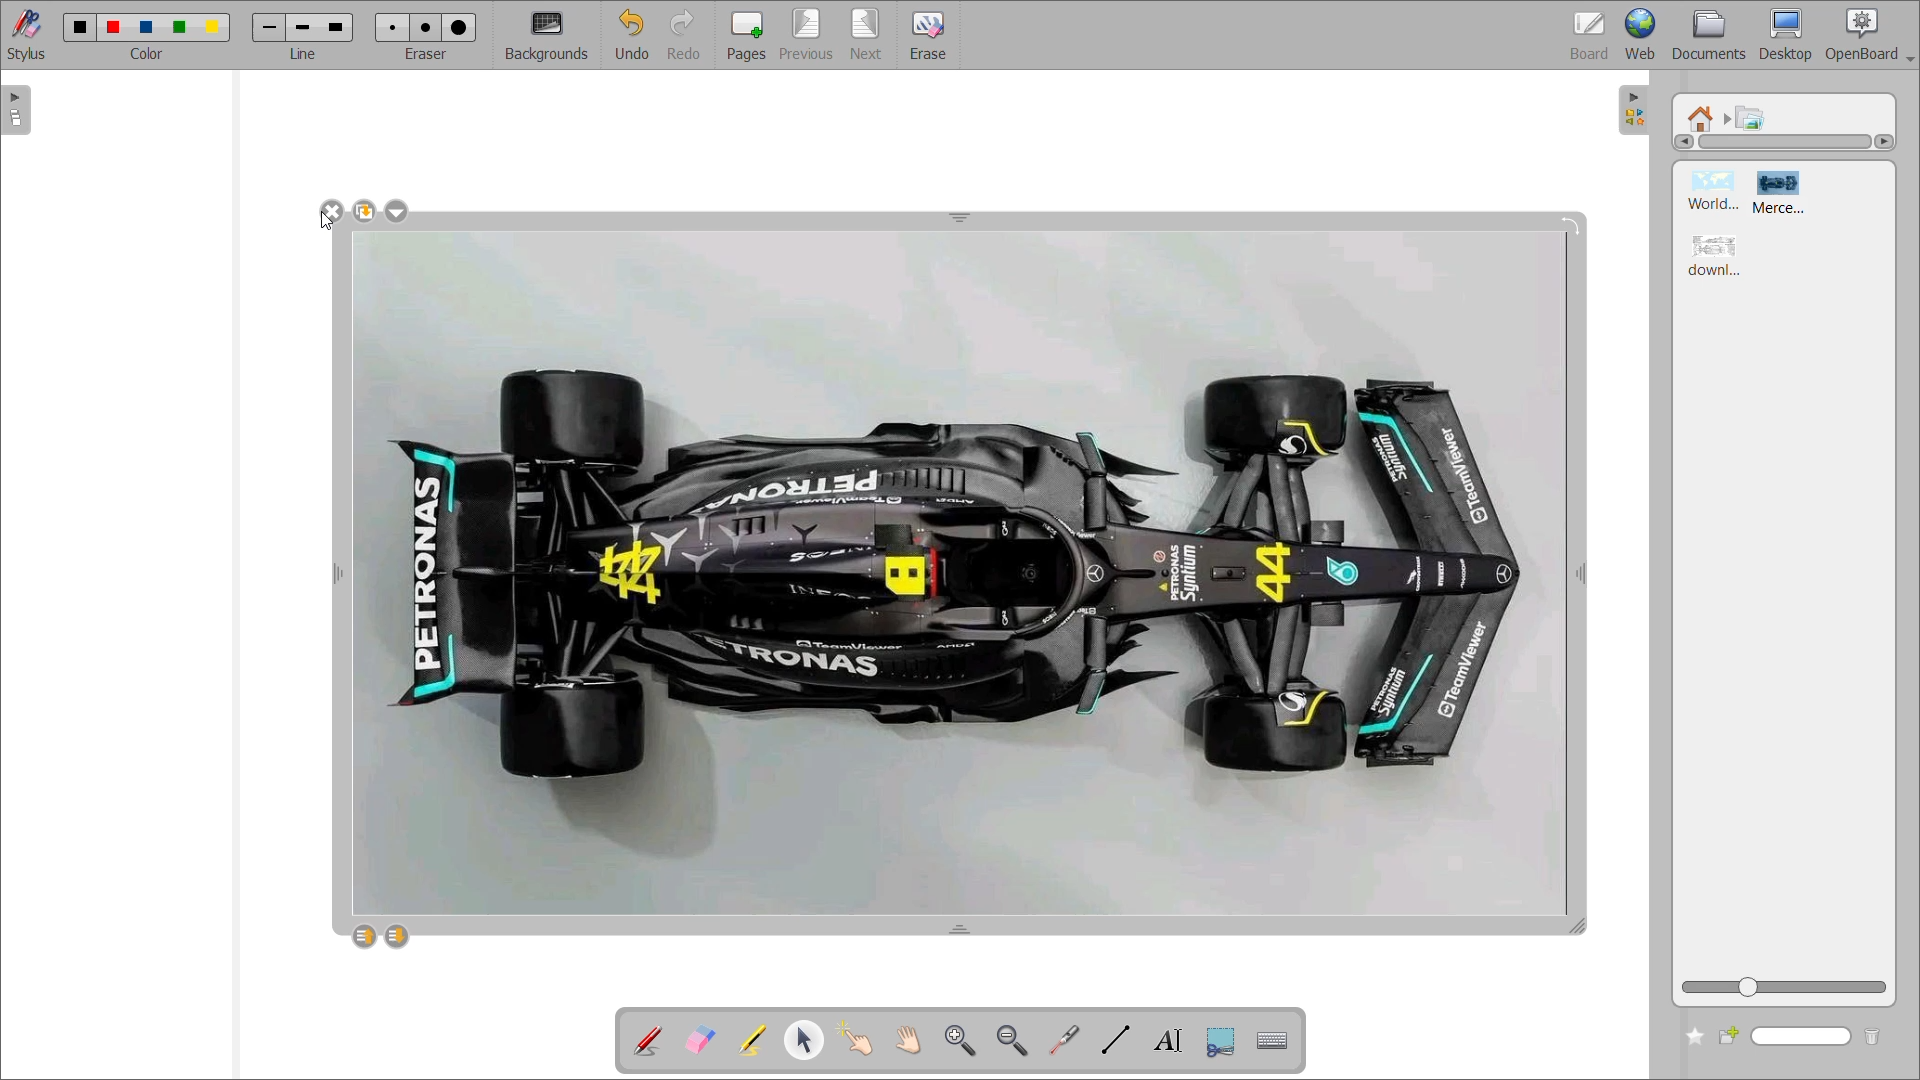 Image resolution: width=1920 pixels, height=1080 pixels. I want to click on double arrow, so click(1584, 576).